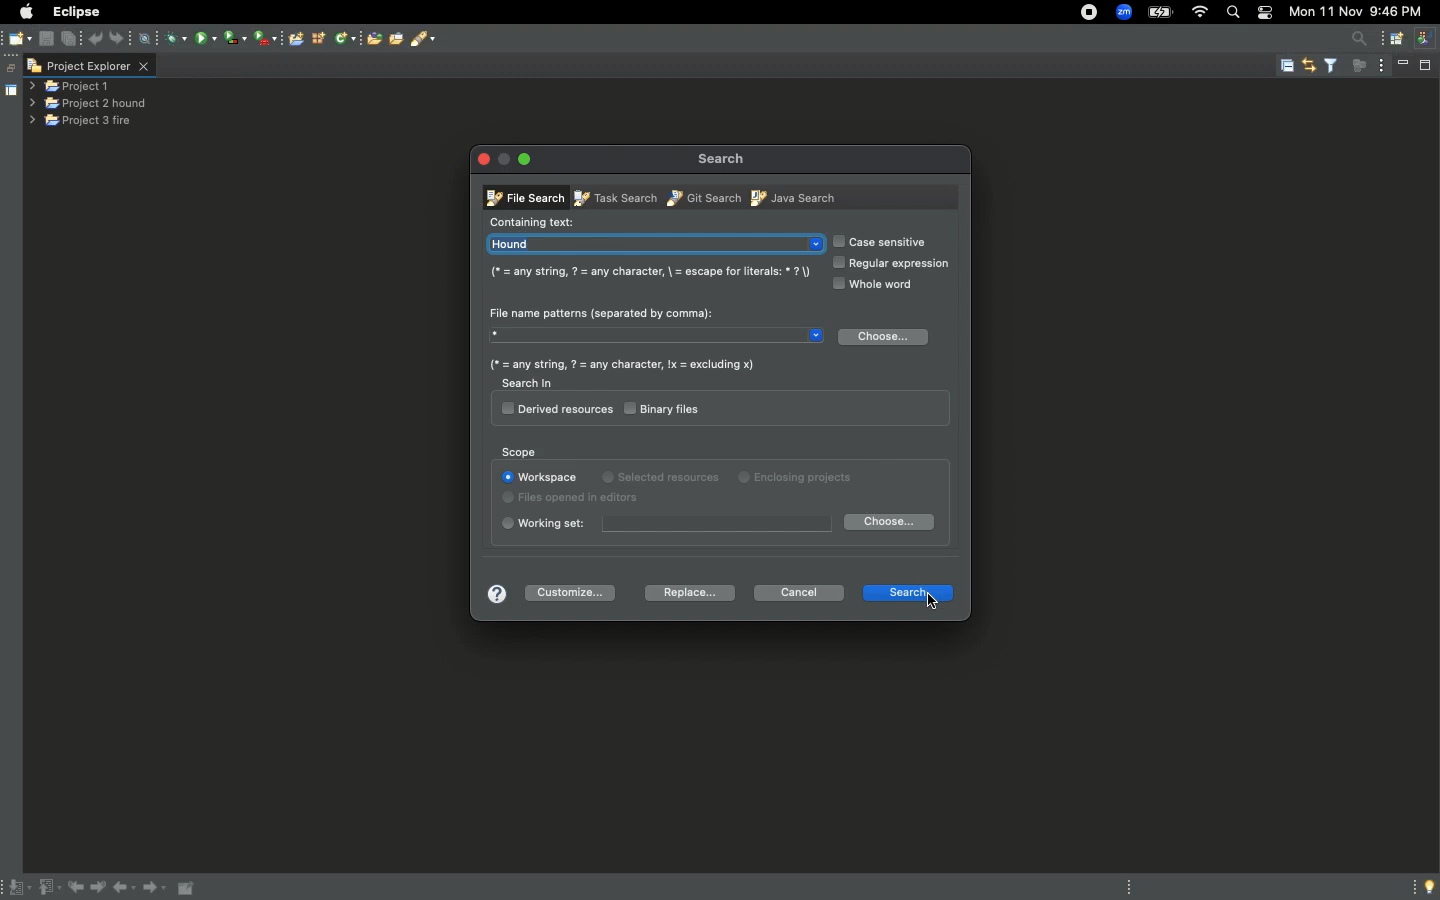  Describe the element at coordinates (345, 39) in the screenshot. I see `new java class` at that location.